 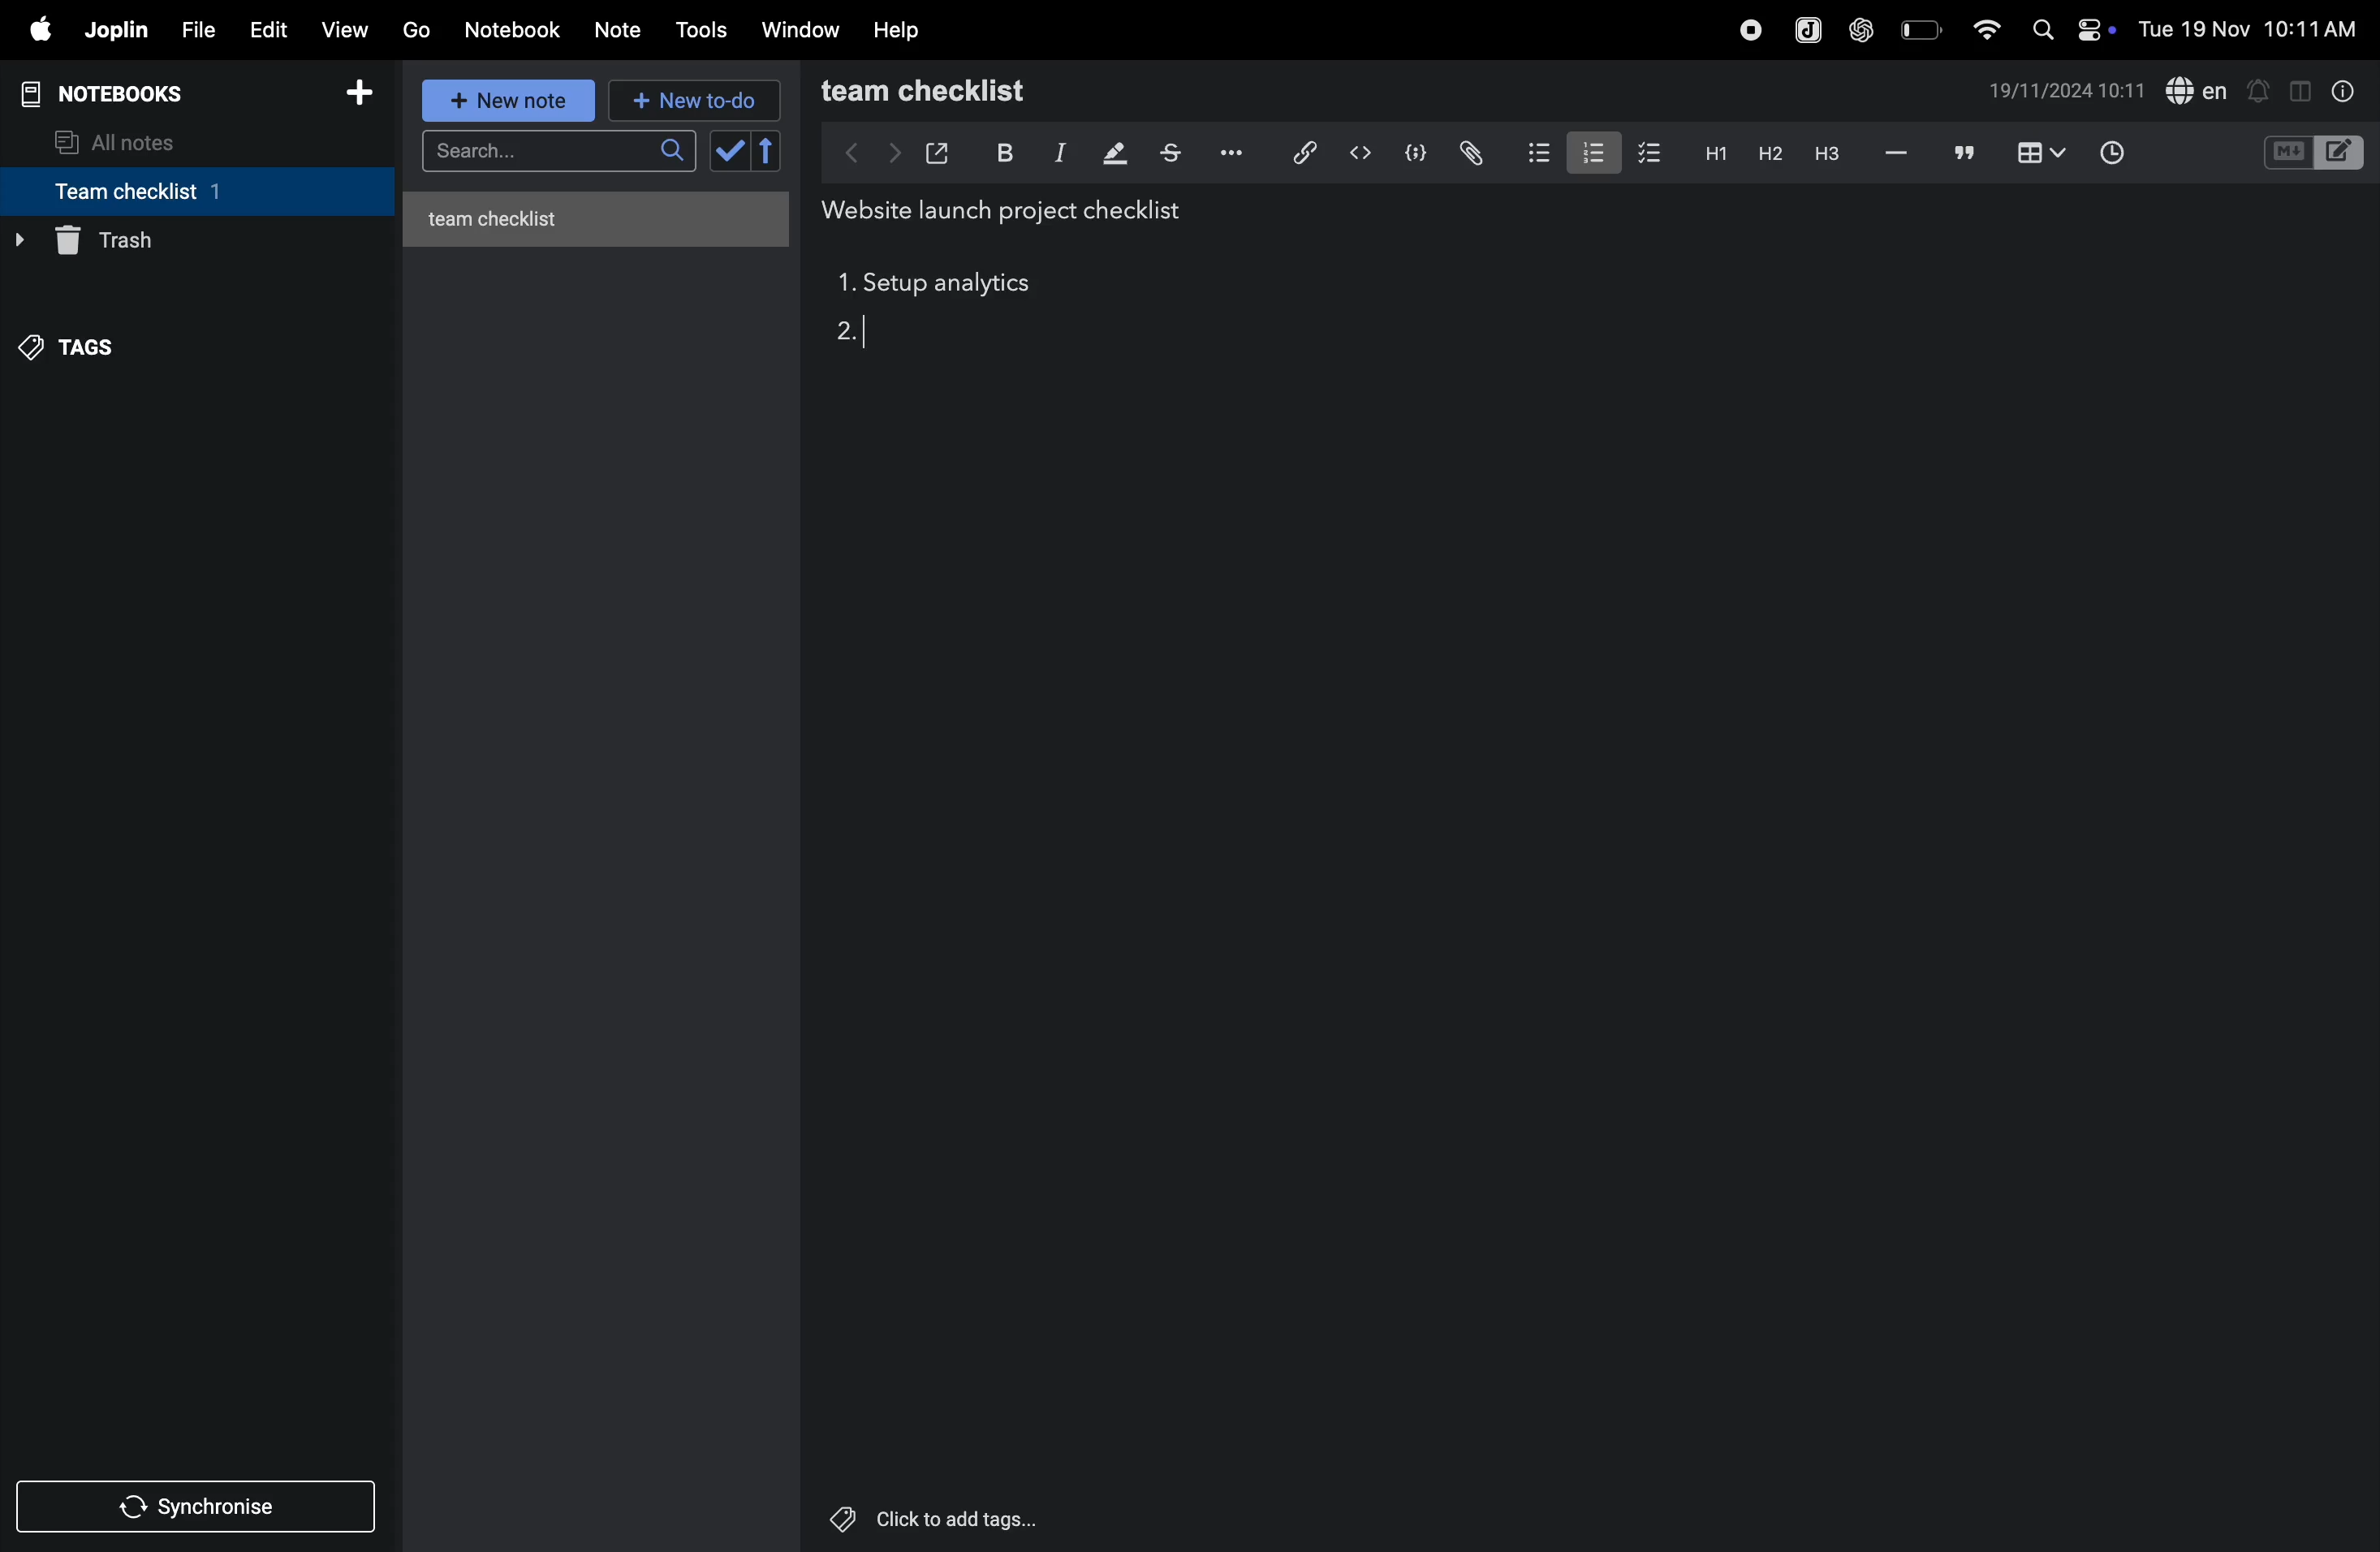 What do you see at coordinates (200, 1505) in the screenshot?
I see `synchronize` at bounding box center [200, 1505].